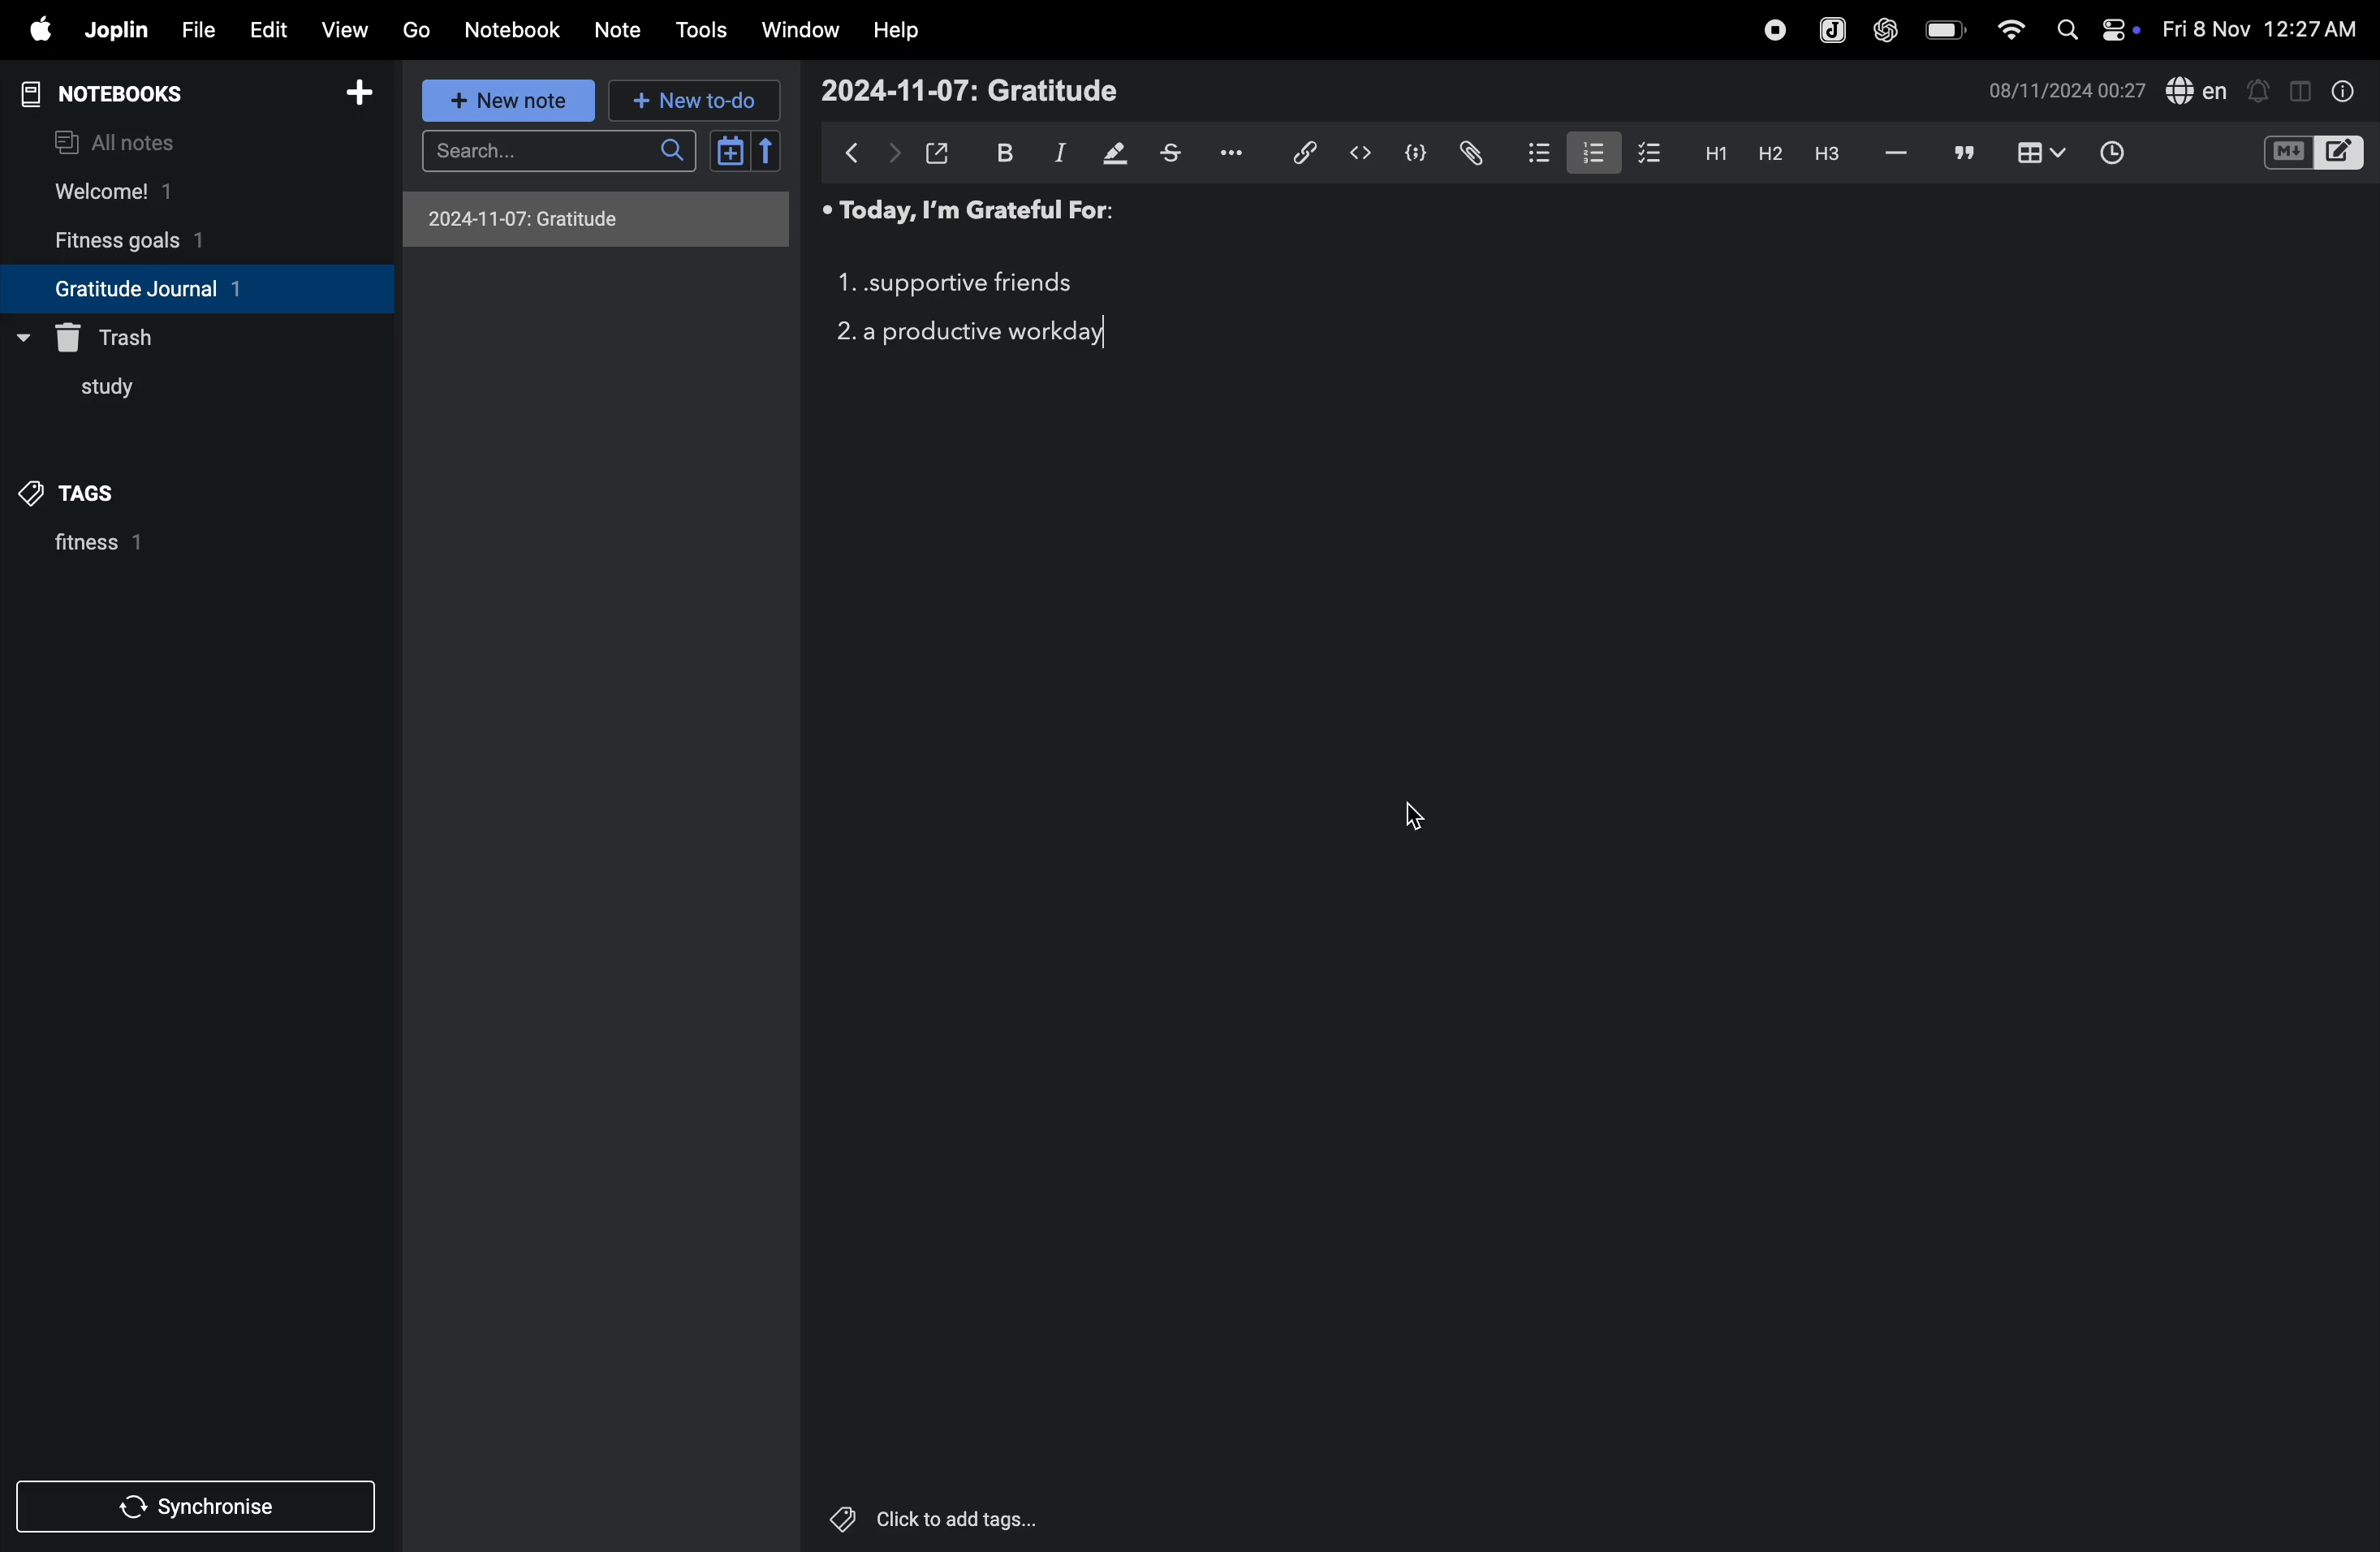 The height and width of the screenshot is (1552, 2380). I want to click on bullet list, so click(1530, 153).